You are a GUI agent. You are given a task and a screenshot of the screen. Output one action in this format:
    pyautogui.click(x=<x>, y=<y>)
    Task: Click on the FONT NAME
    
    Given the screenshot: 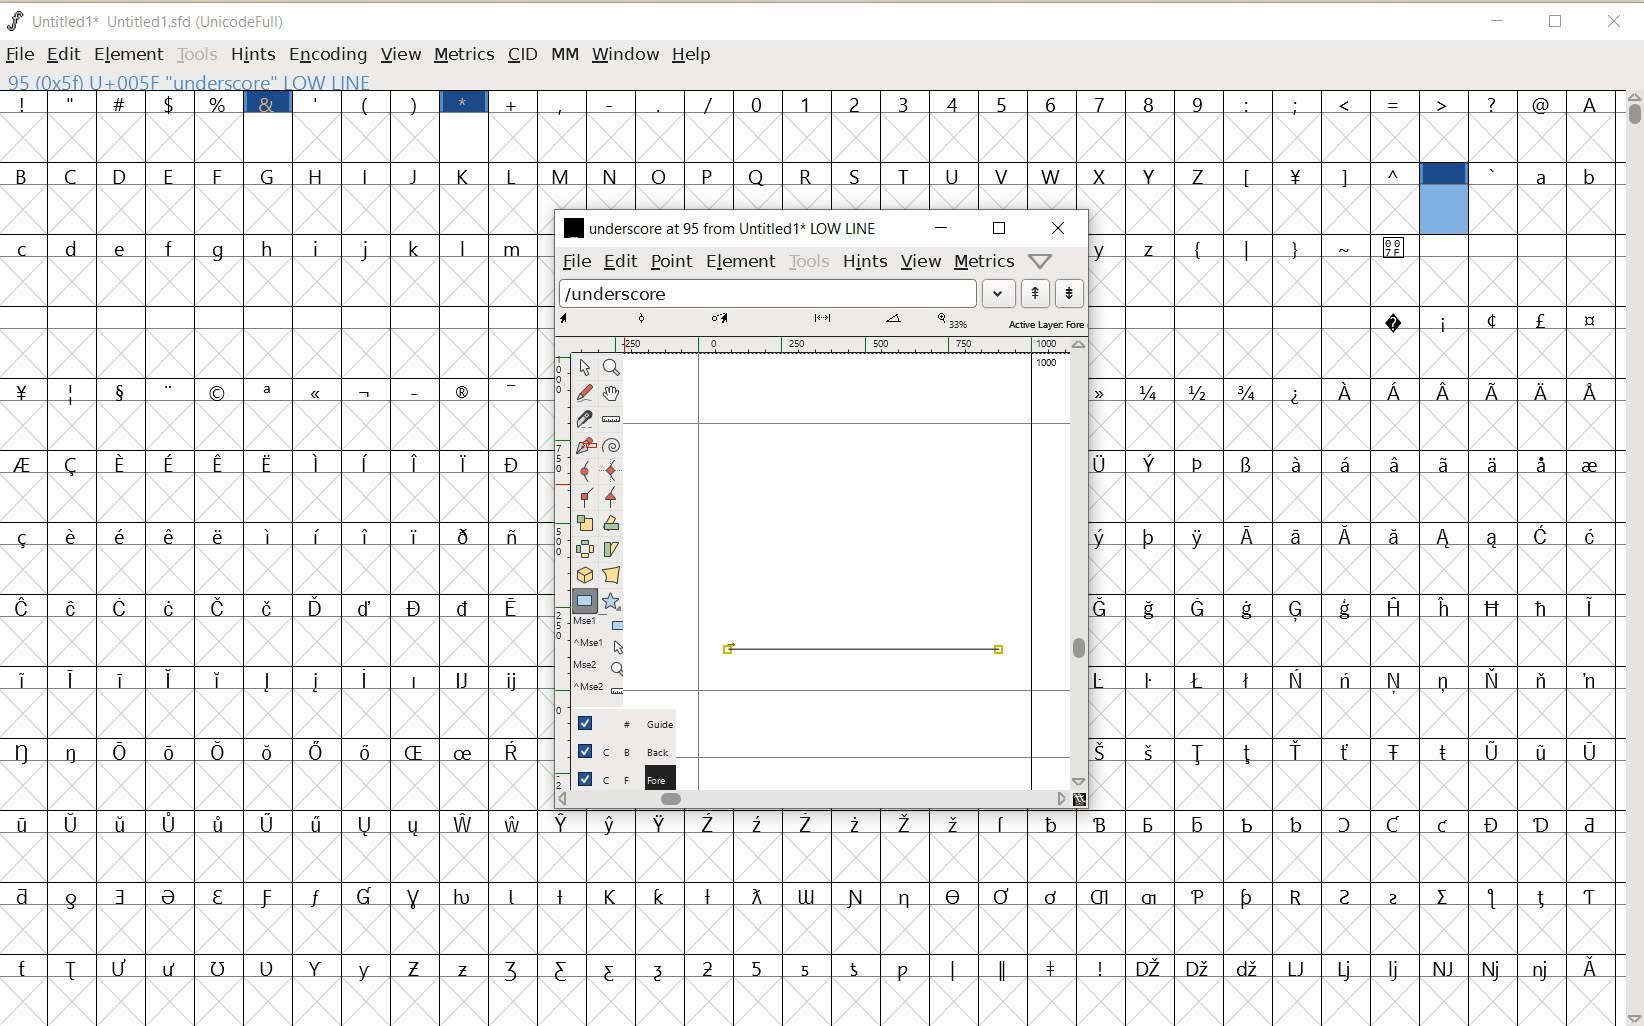 What is the action you would take?
    pyautogui.click(x=718, y=227)
    